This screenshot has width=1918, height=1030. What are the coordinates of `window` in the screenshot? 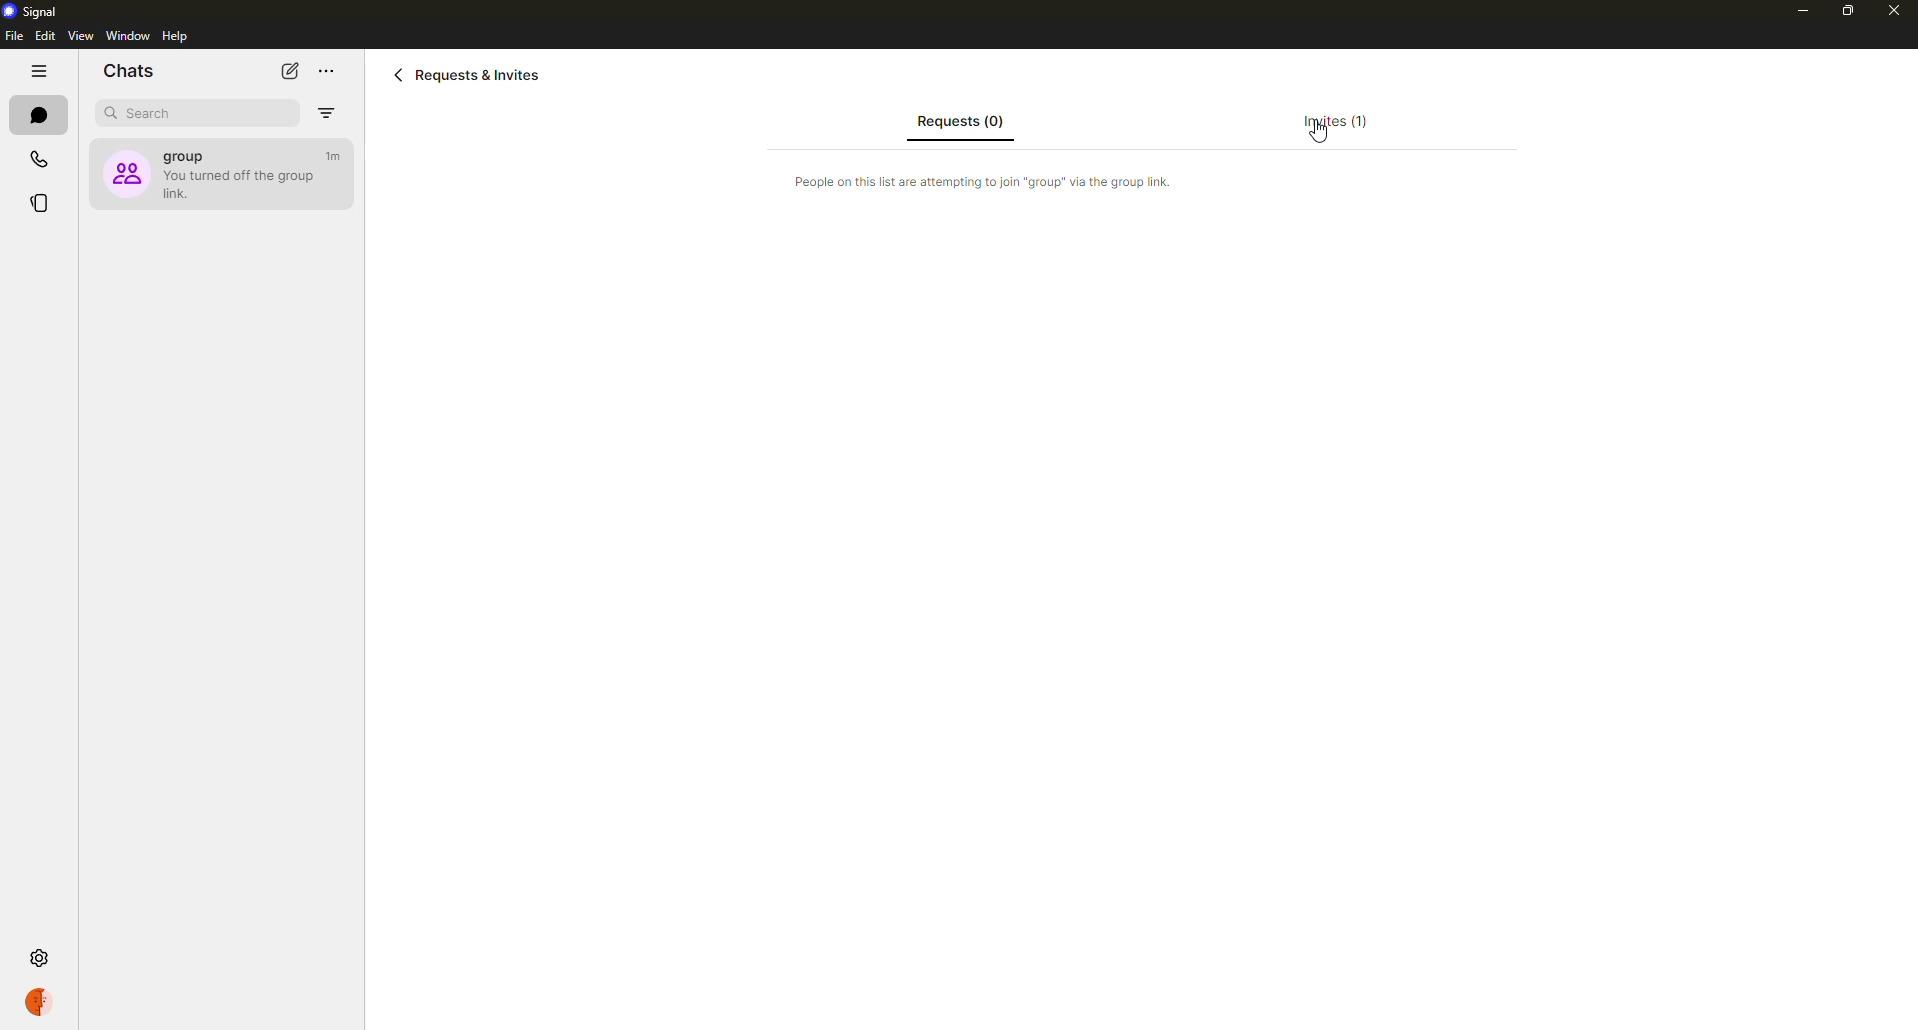 It's located at (128, 36).